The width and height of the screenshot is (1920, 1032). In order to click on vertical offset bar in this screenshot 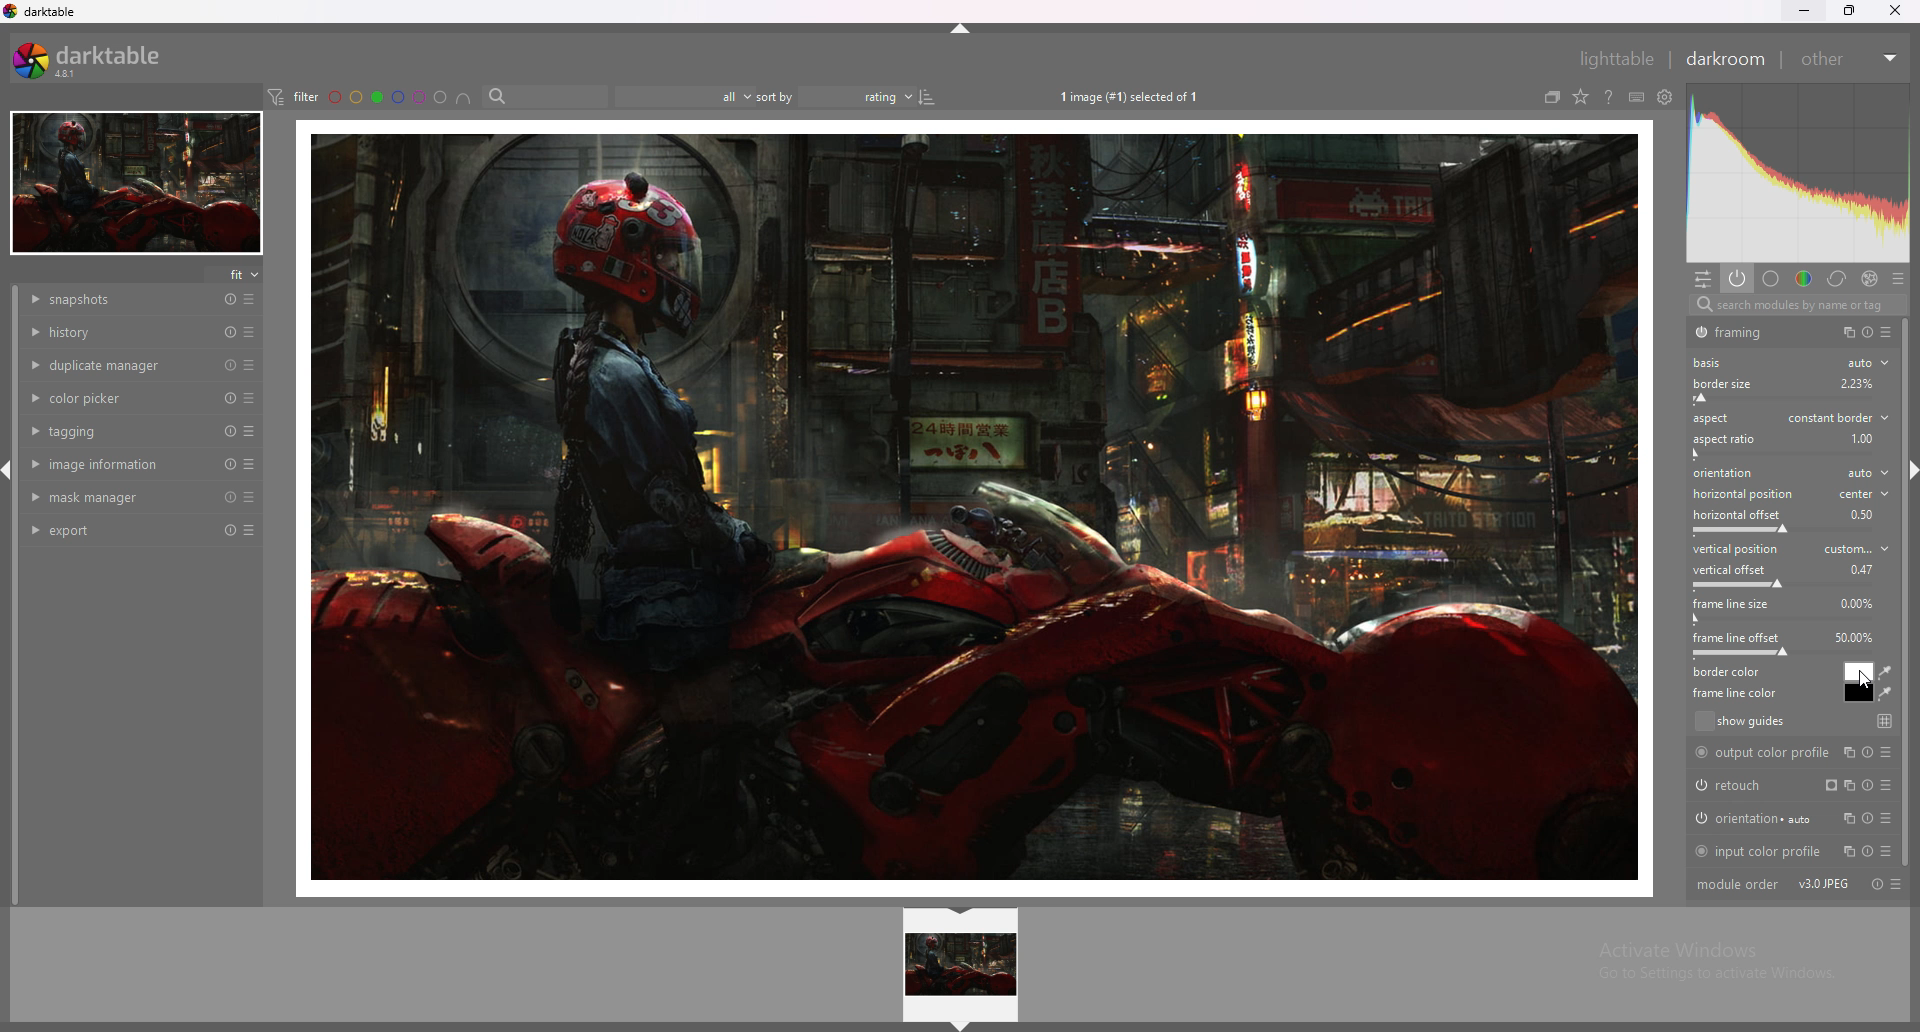, I will do `click(1786, 585)`.